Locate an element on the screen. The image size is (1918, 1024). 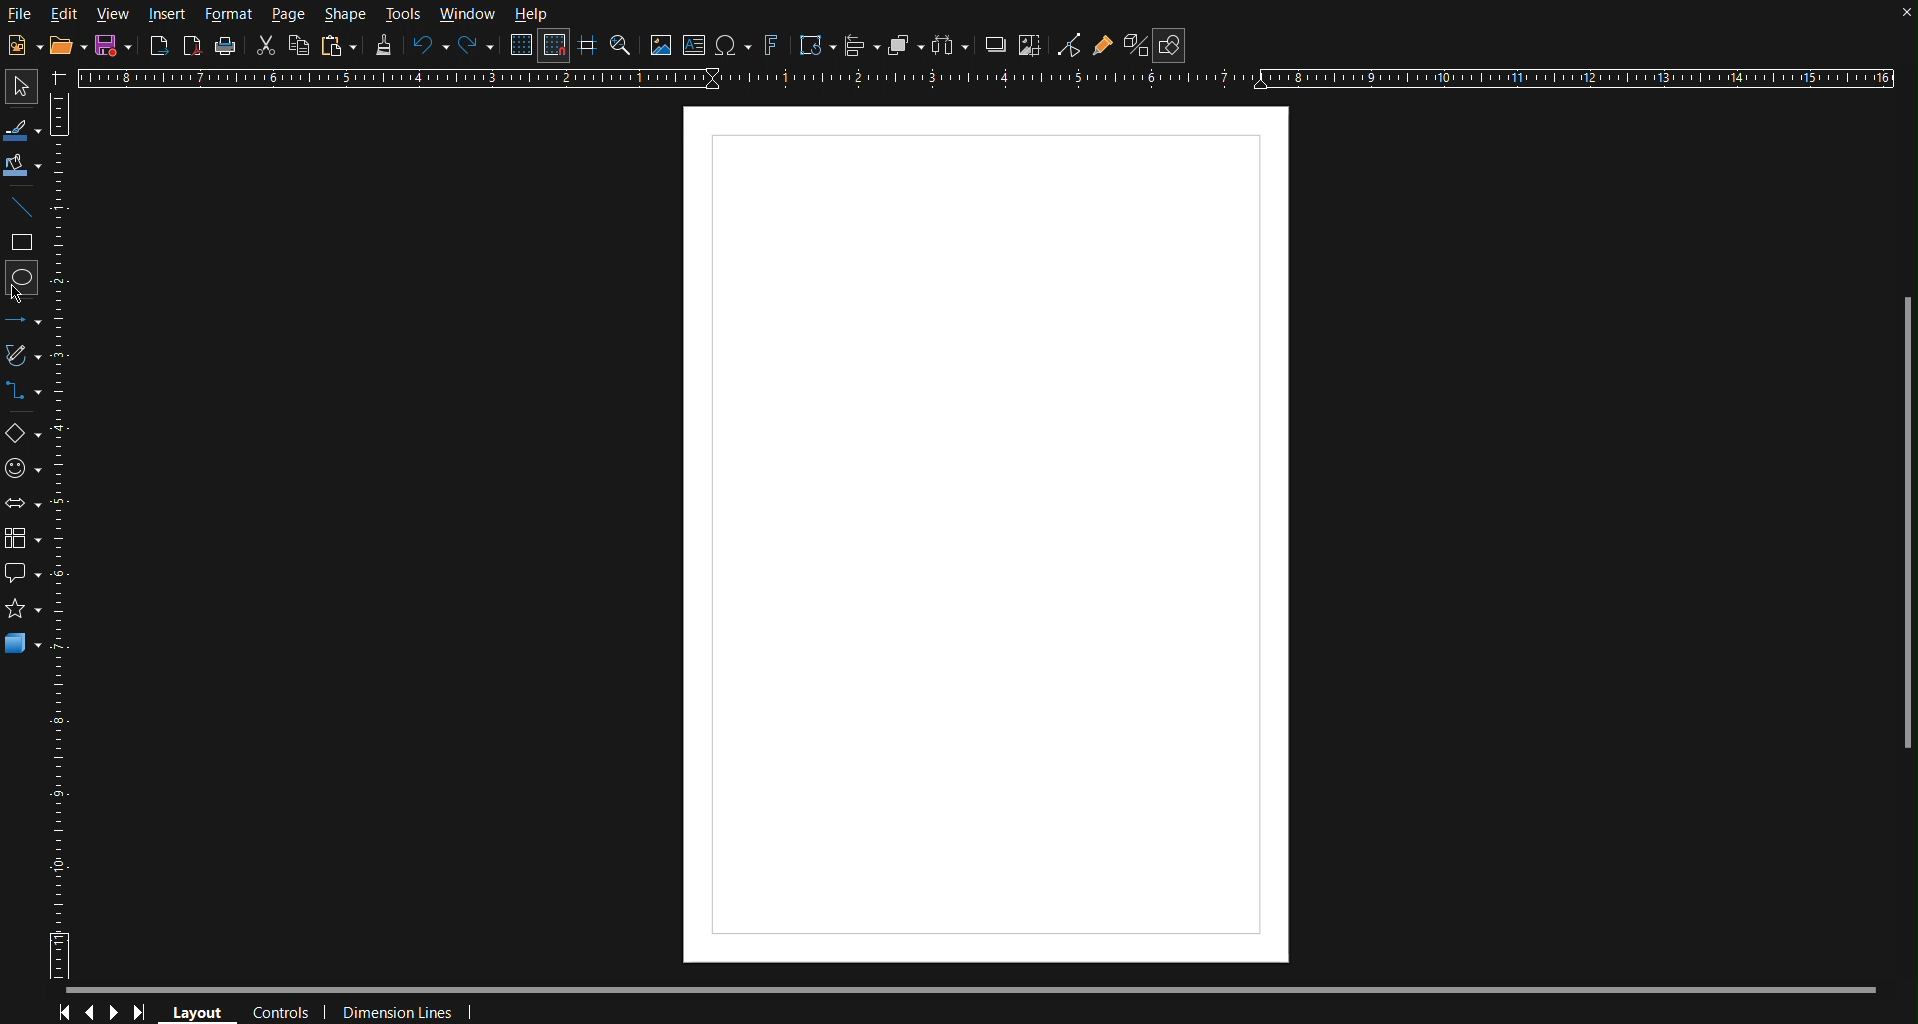
Guidelines while moving is located at coordinates (588, 49).